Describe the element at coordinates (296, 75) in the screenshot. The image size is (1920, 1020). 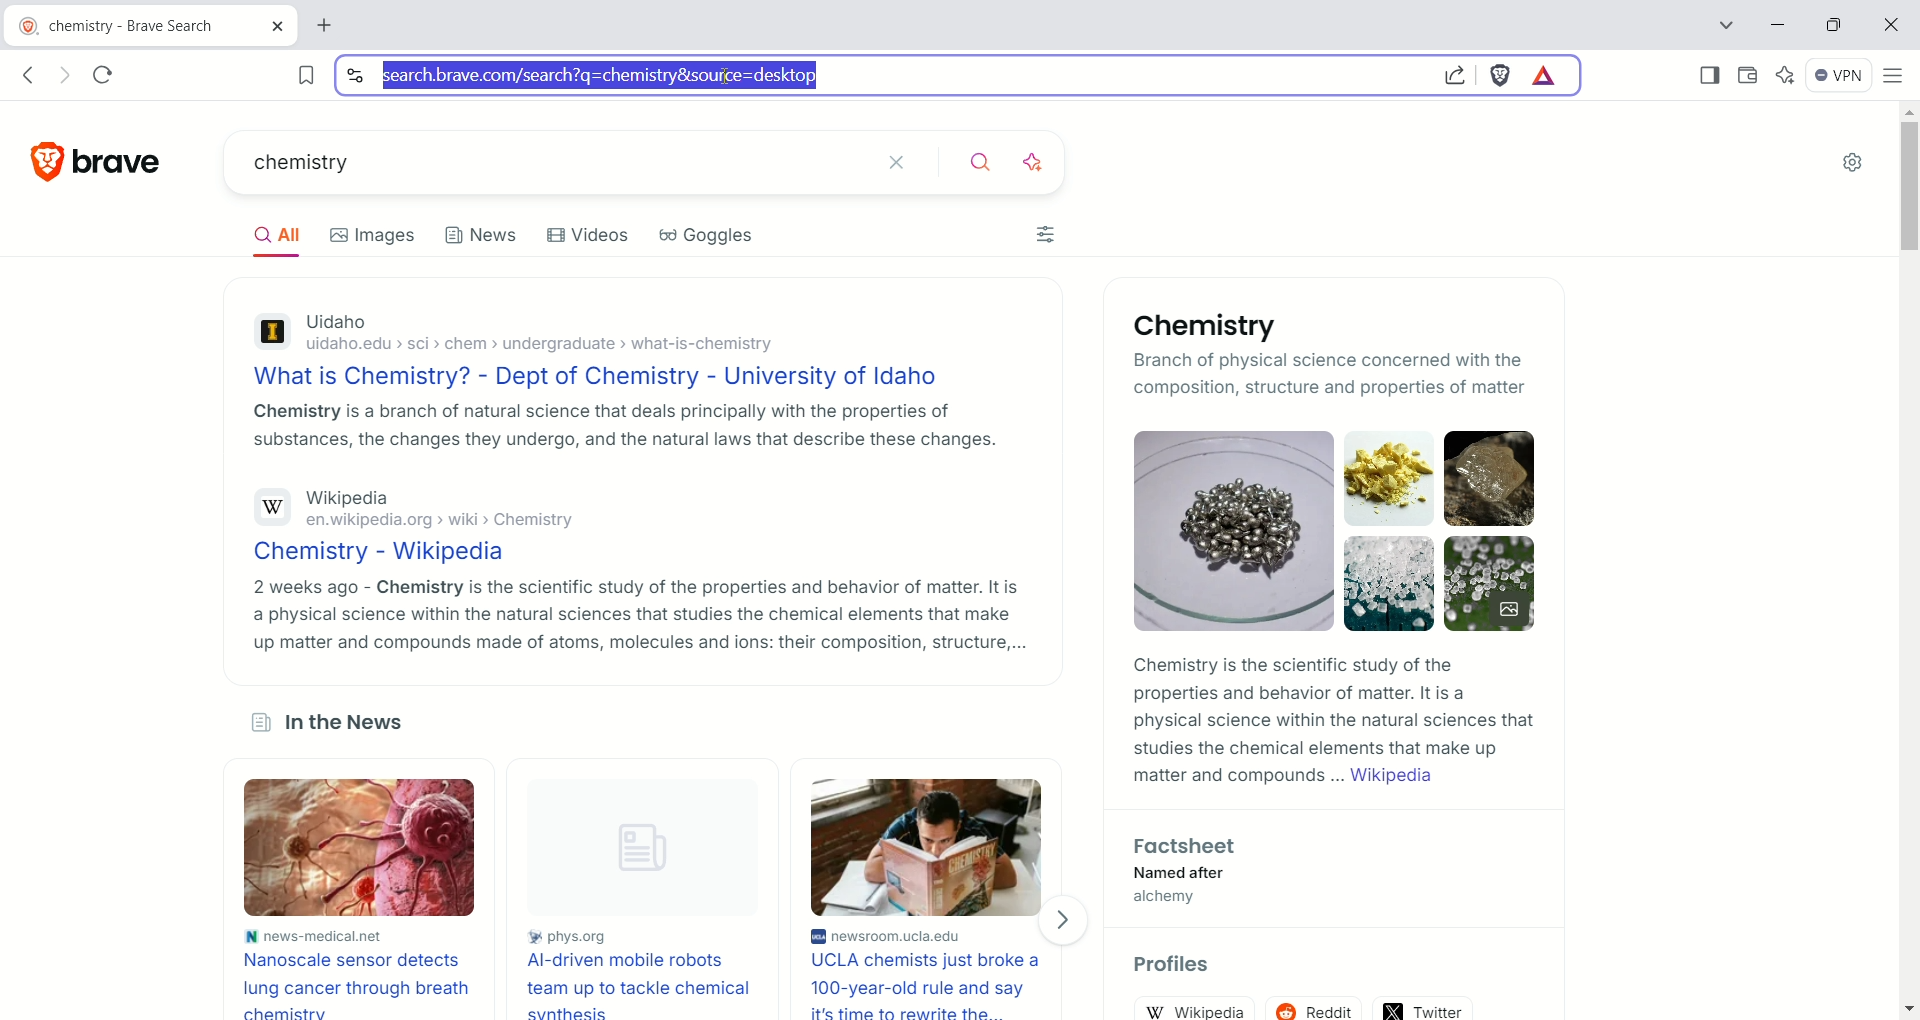
I see `bookmark` at that location.